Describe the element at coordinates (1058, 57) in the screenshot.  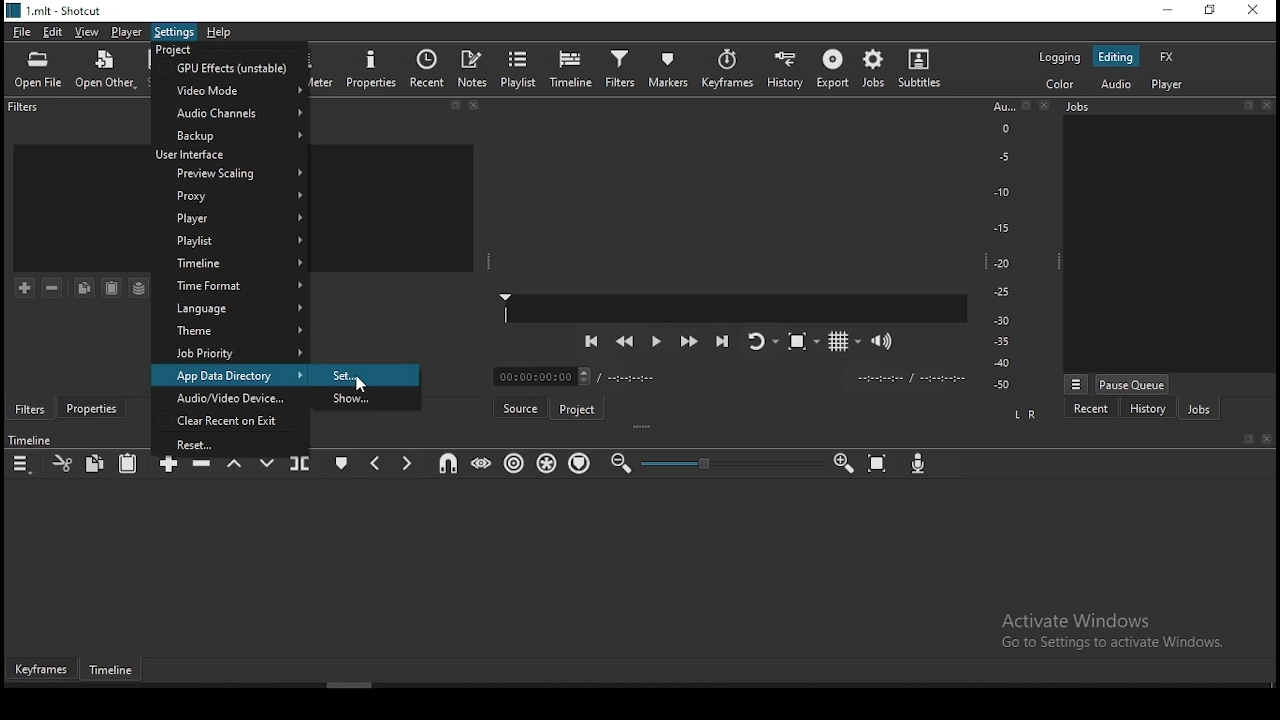
I see `logging` at that location.